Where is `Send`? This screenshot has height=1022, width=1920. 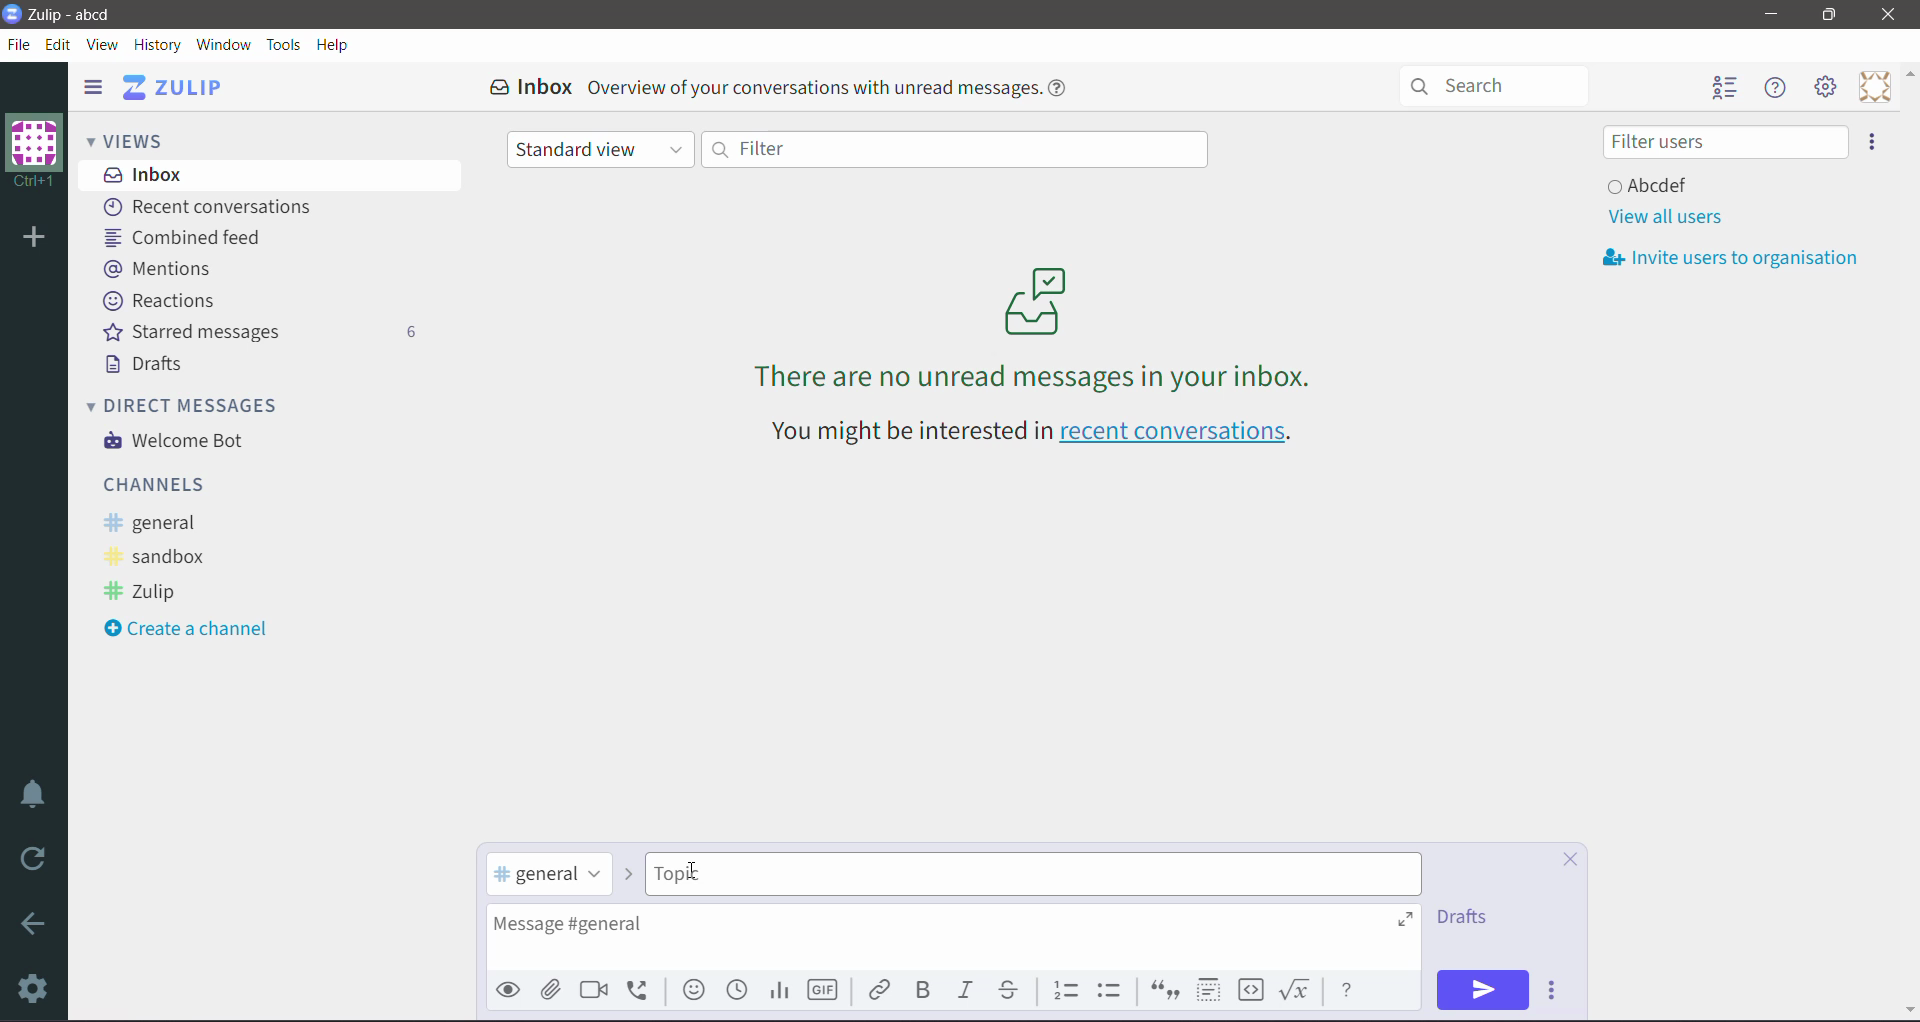 Send is located at coordinates (1483, 990).